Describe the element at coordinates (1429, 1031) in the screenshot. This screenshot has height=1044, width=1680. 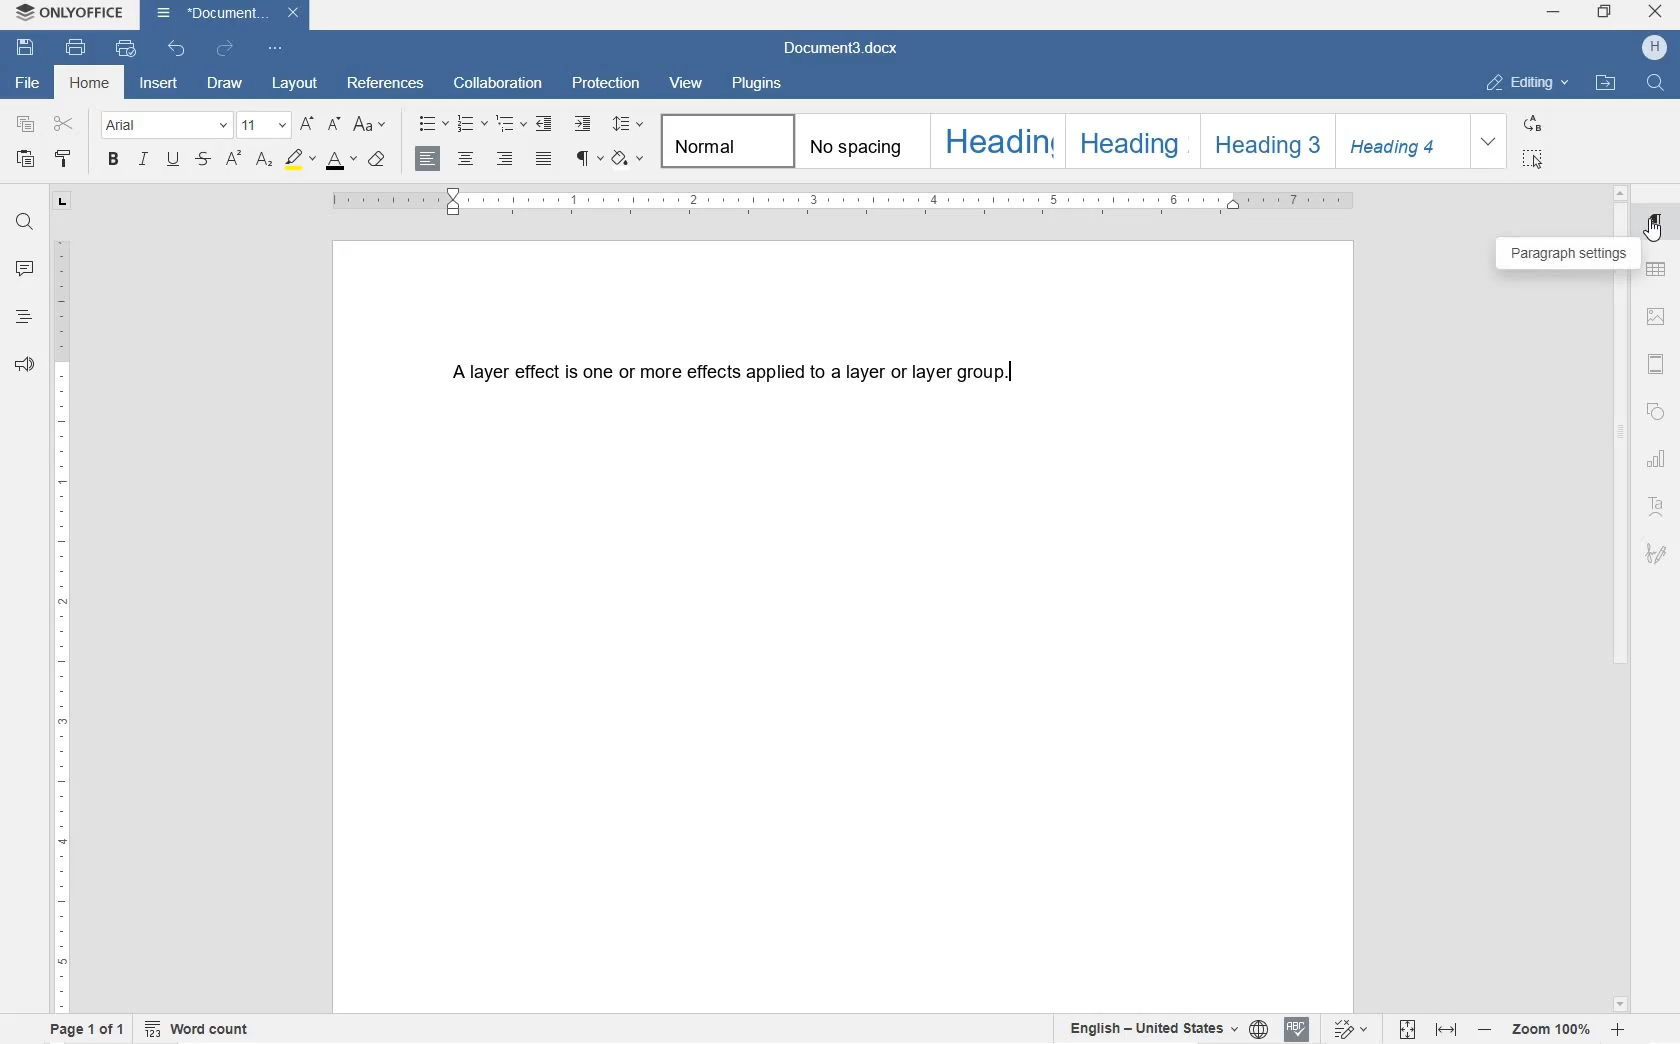
I see `FIT PAGE OR WIDTH` at that location.